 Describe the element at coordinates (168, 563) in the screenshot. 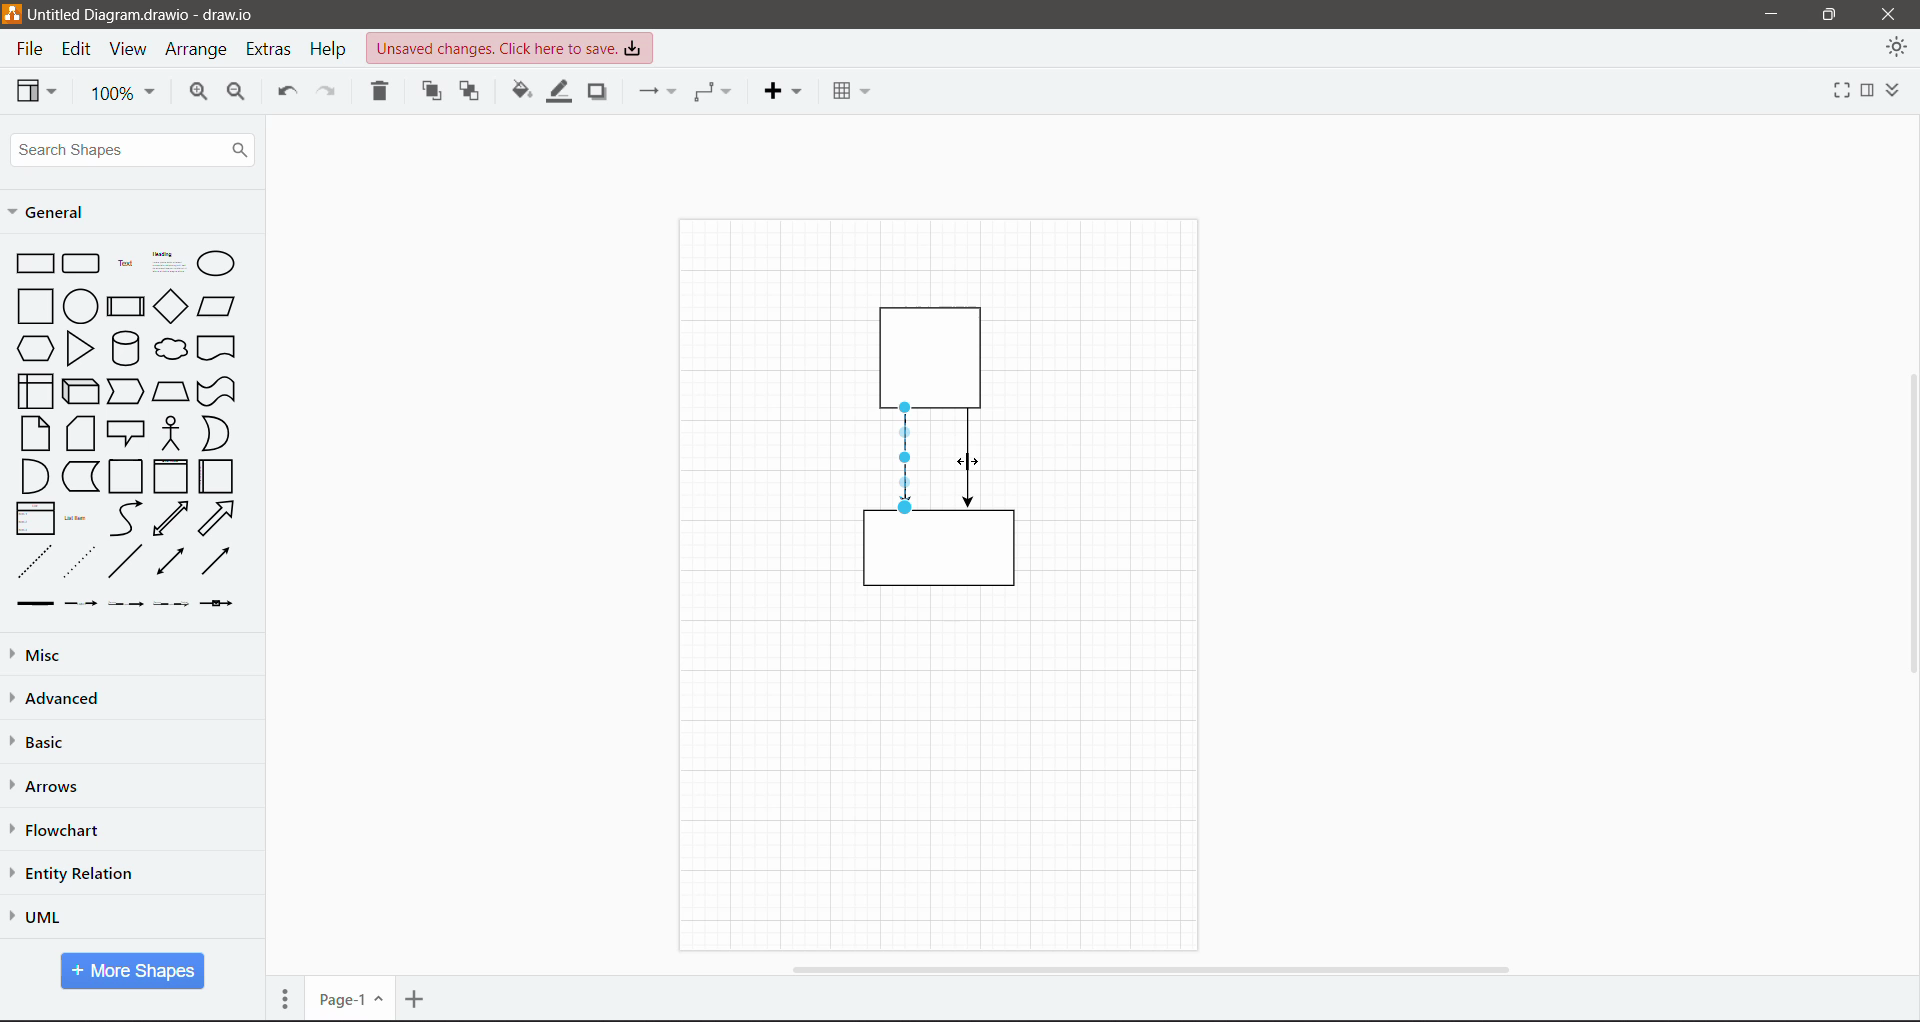

I see `bidirectional connector` at that location.